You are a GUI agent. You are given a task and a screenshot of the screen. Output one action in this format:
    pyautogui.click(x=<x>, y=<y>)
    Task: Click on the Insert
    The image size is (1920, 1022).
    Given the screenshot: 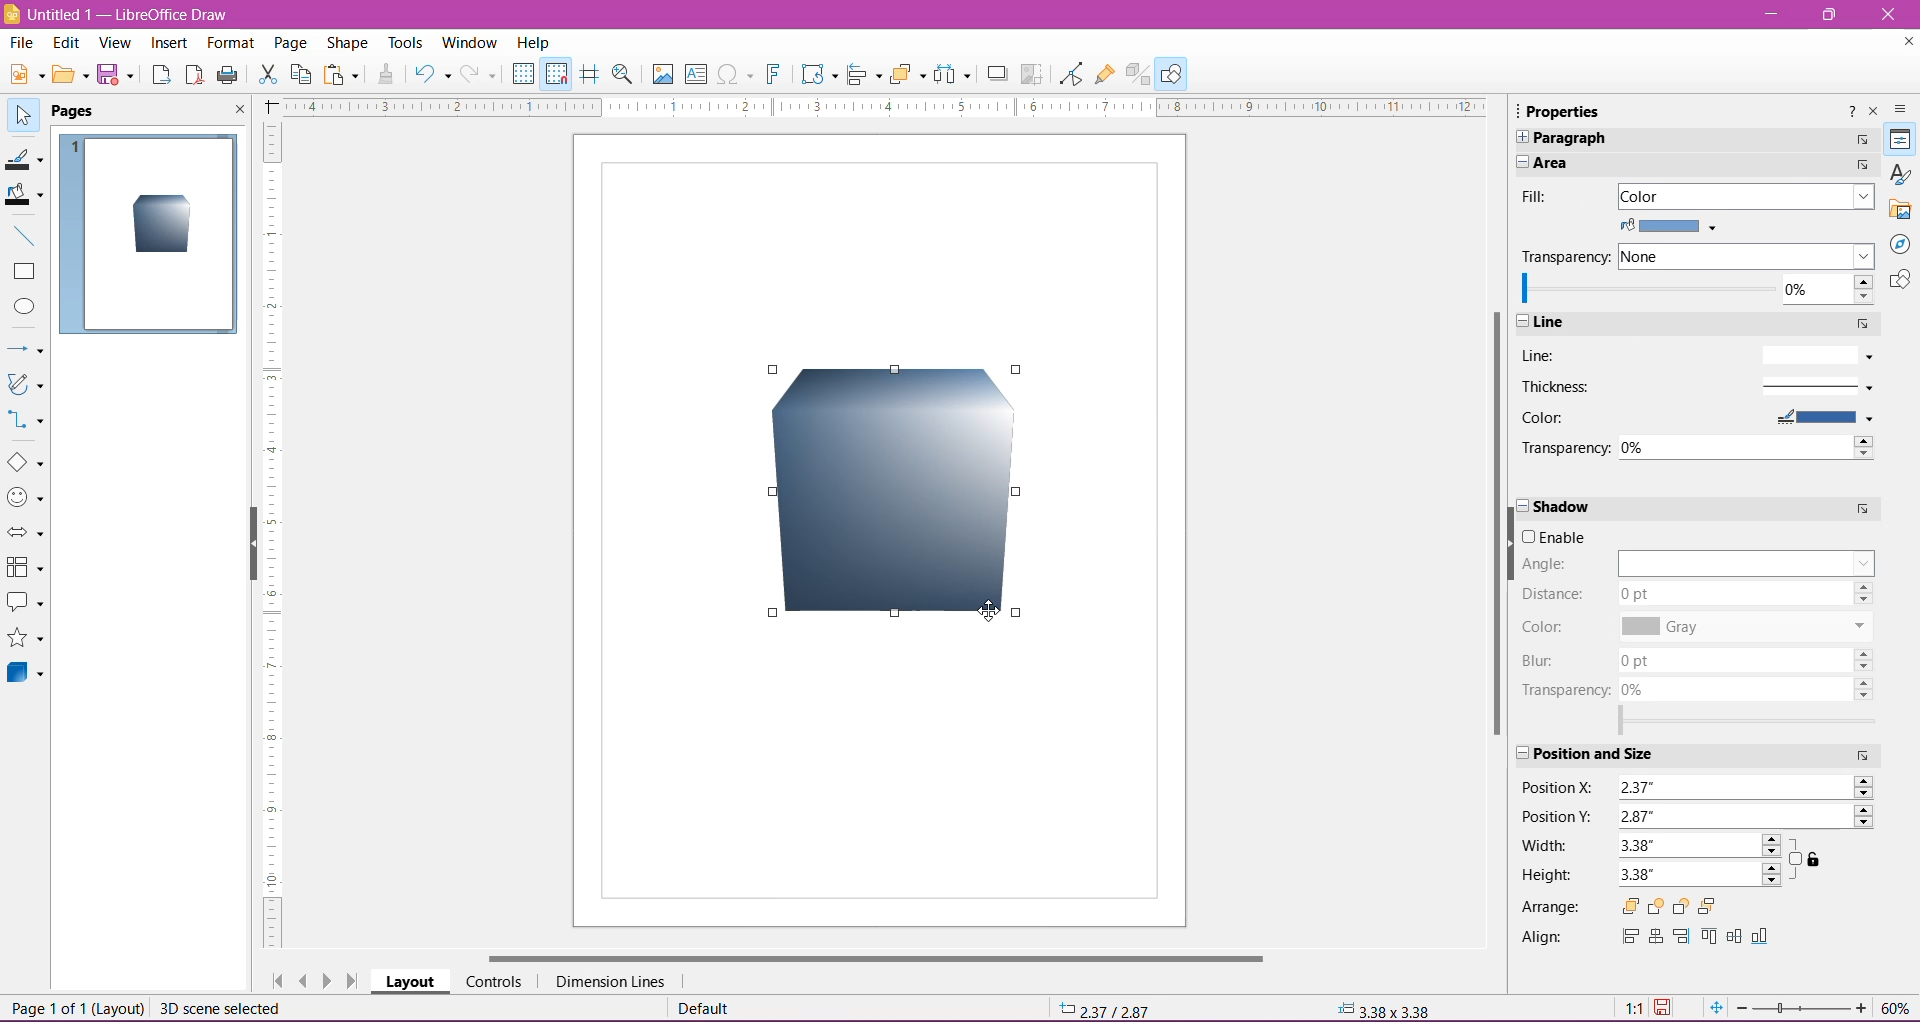 What is the action you would take?
    pyautogui.click(x=170, y=44)
    